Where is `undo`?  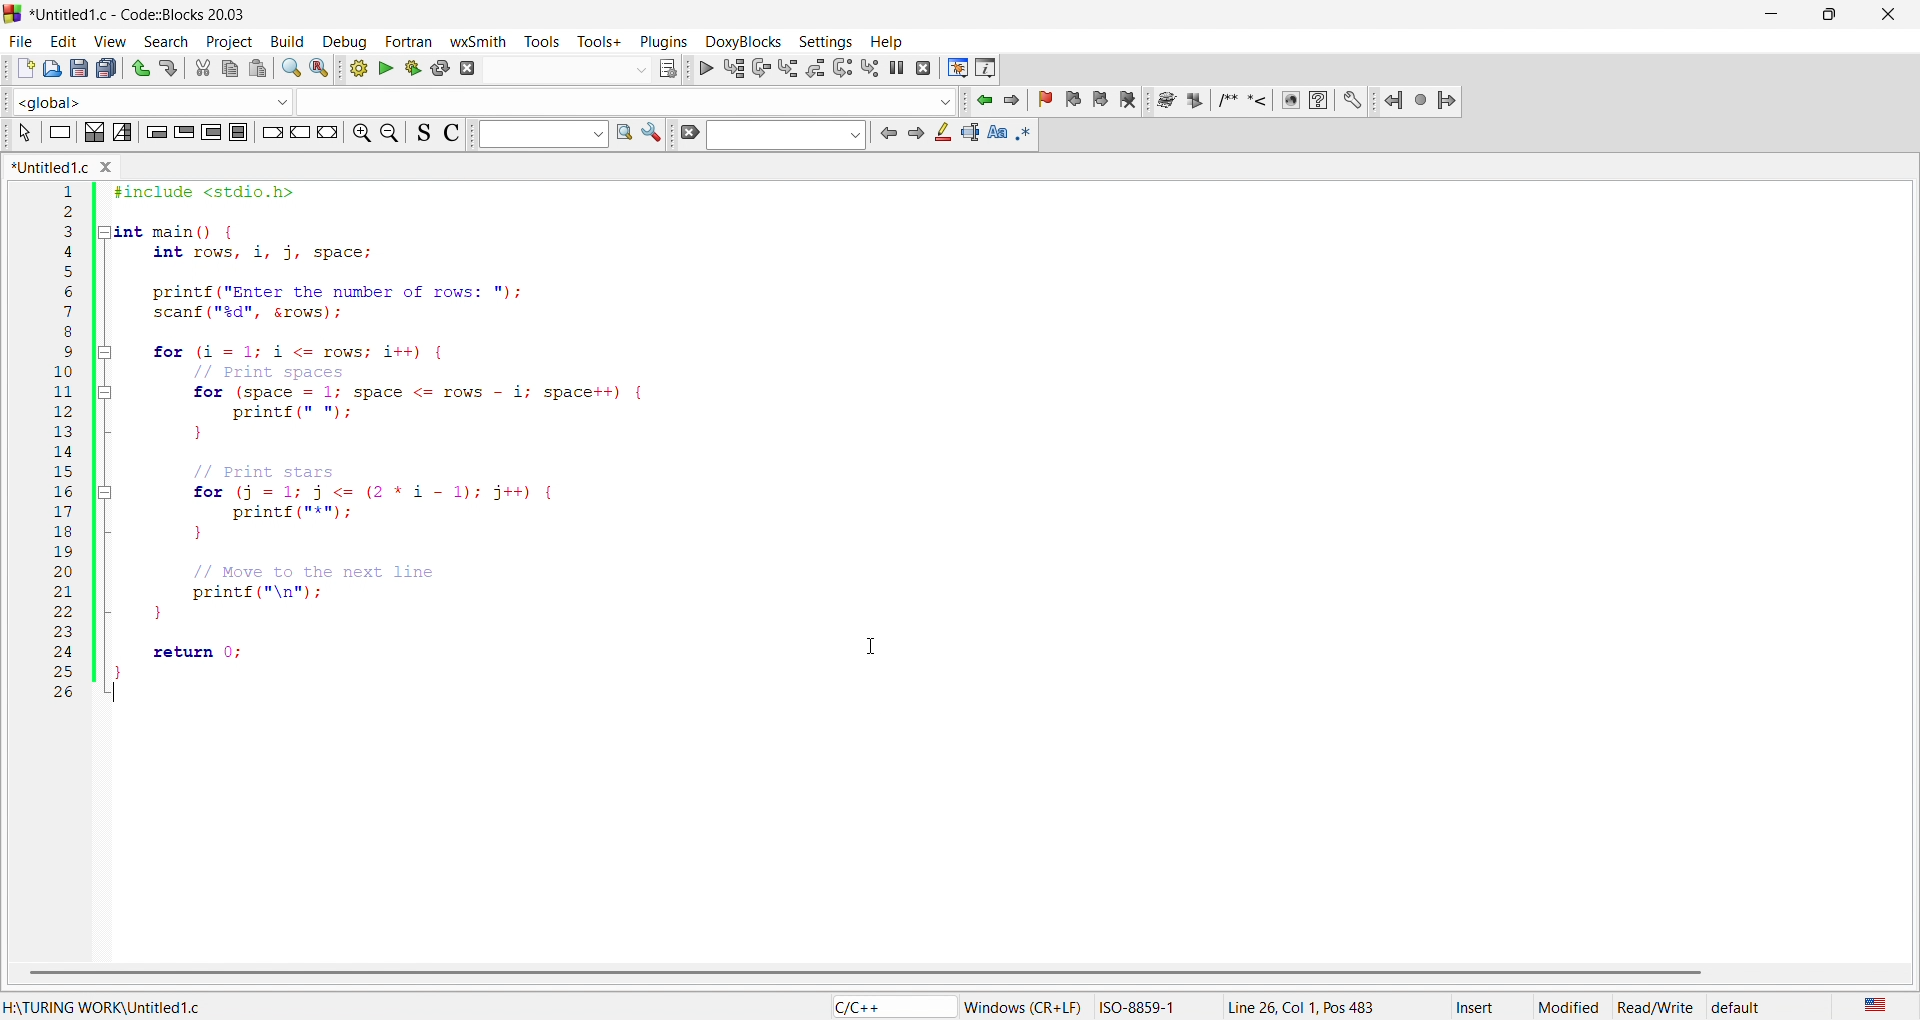
undo is located at coordinates (137, 68).